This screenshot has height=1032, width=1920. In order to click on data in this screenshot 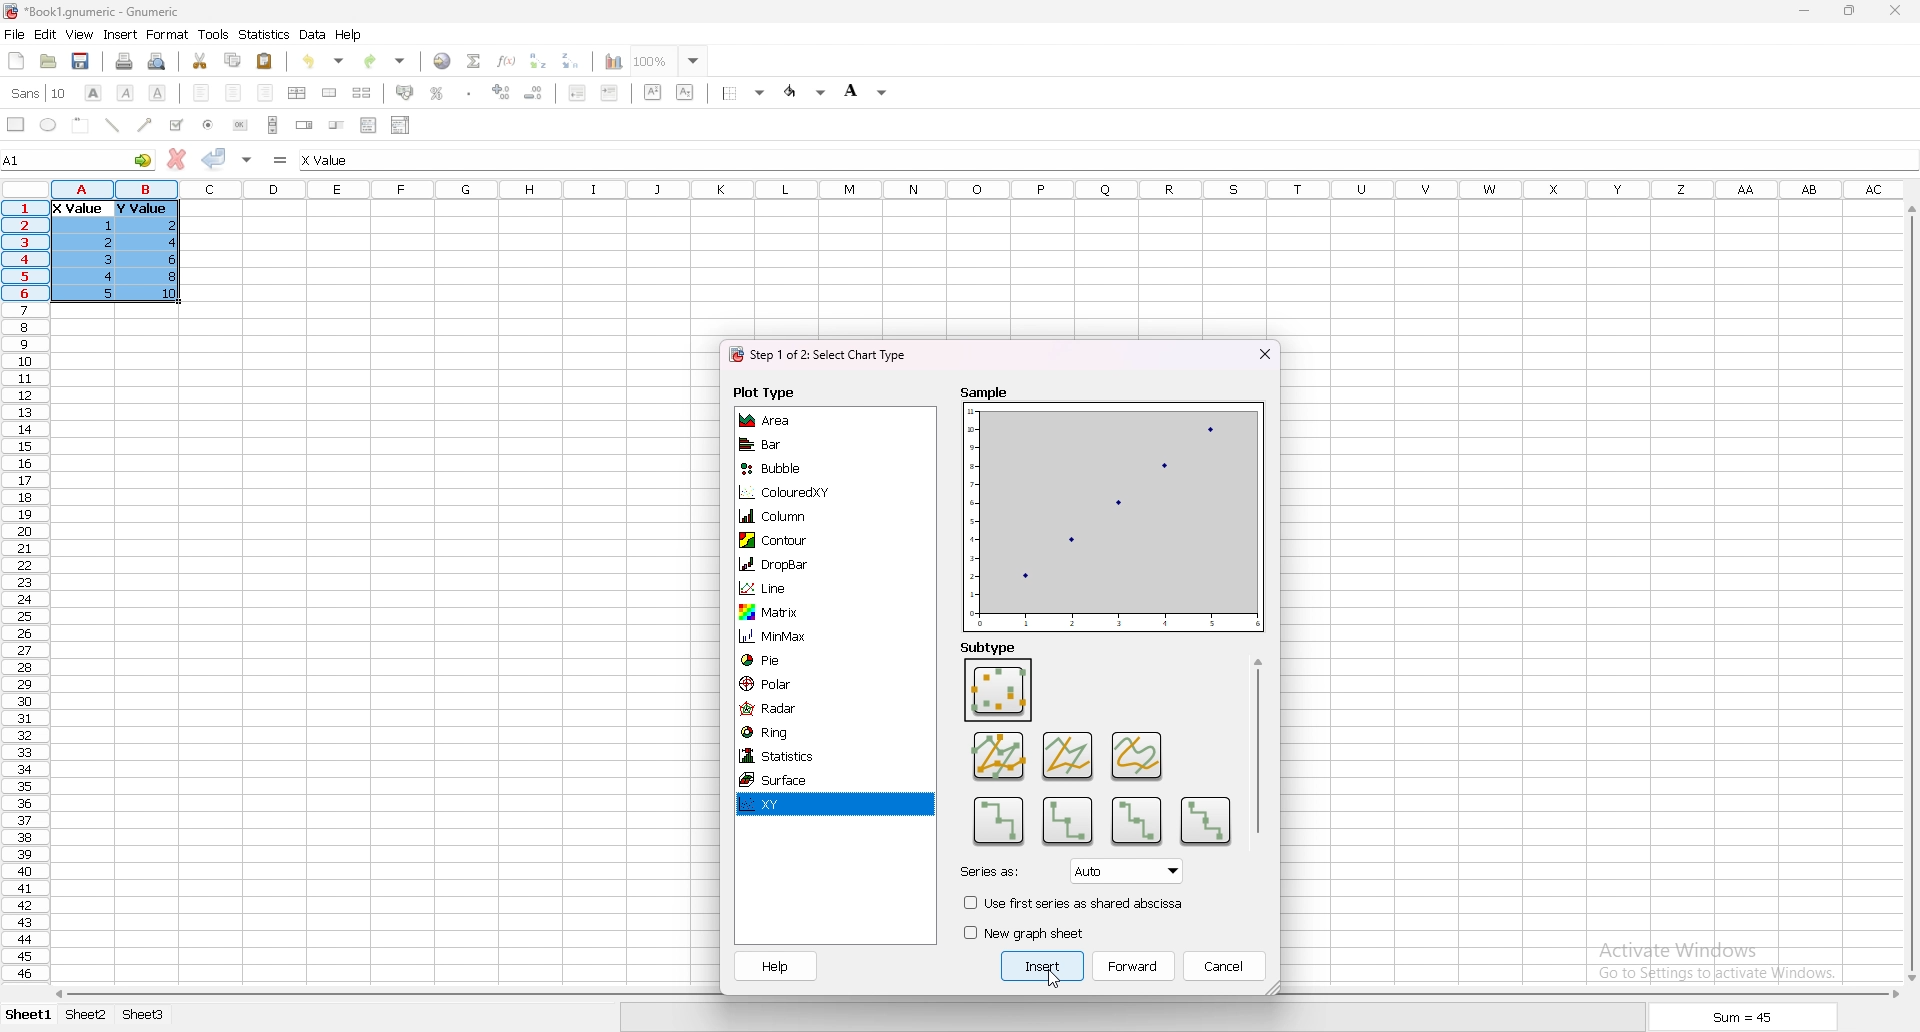, I will do `click(313, 34)`.